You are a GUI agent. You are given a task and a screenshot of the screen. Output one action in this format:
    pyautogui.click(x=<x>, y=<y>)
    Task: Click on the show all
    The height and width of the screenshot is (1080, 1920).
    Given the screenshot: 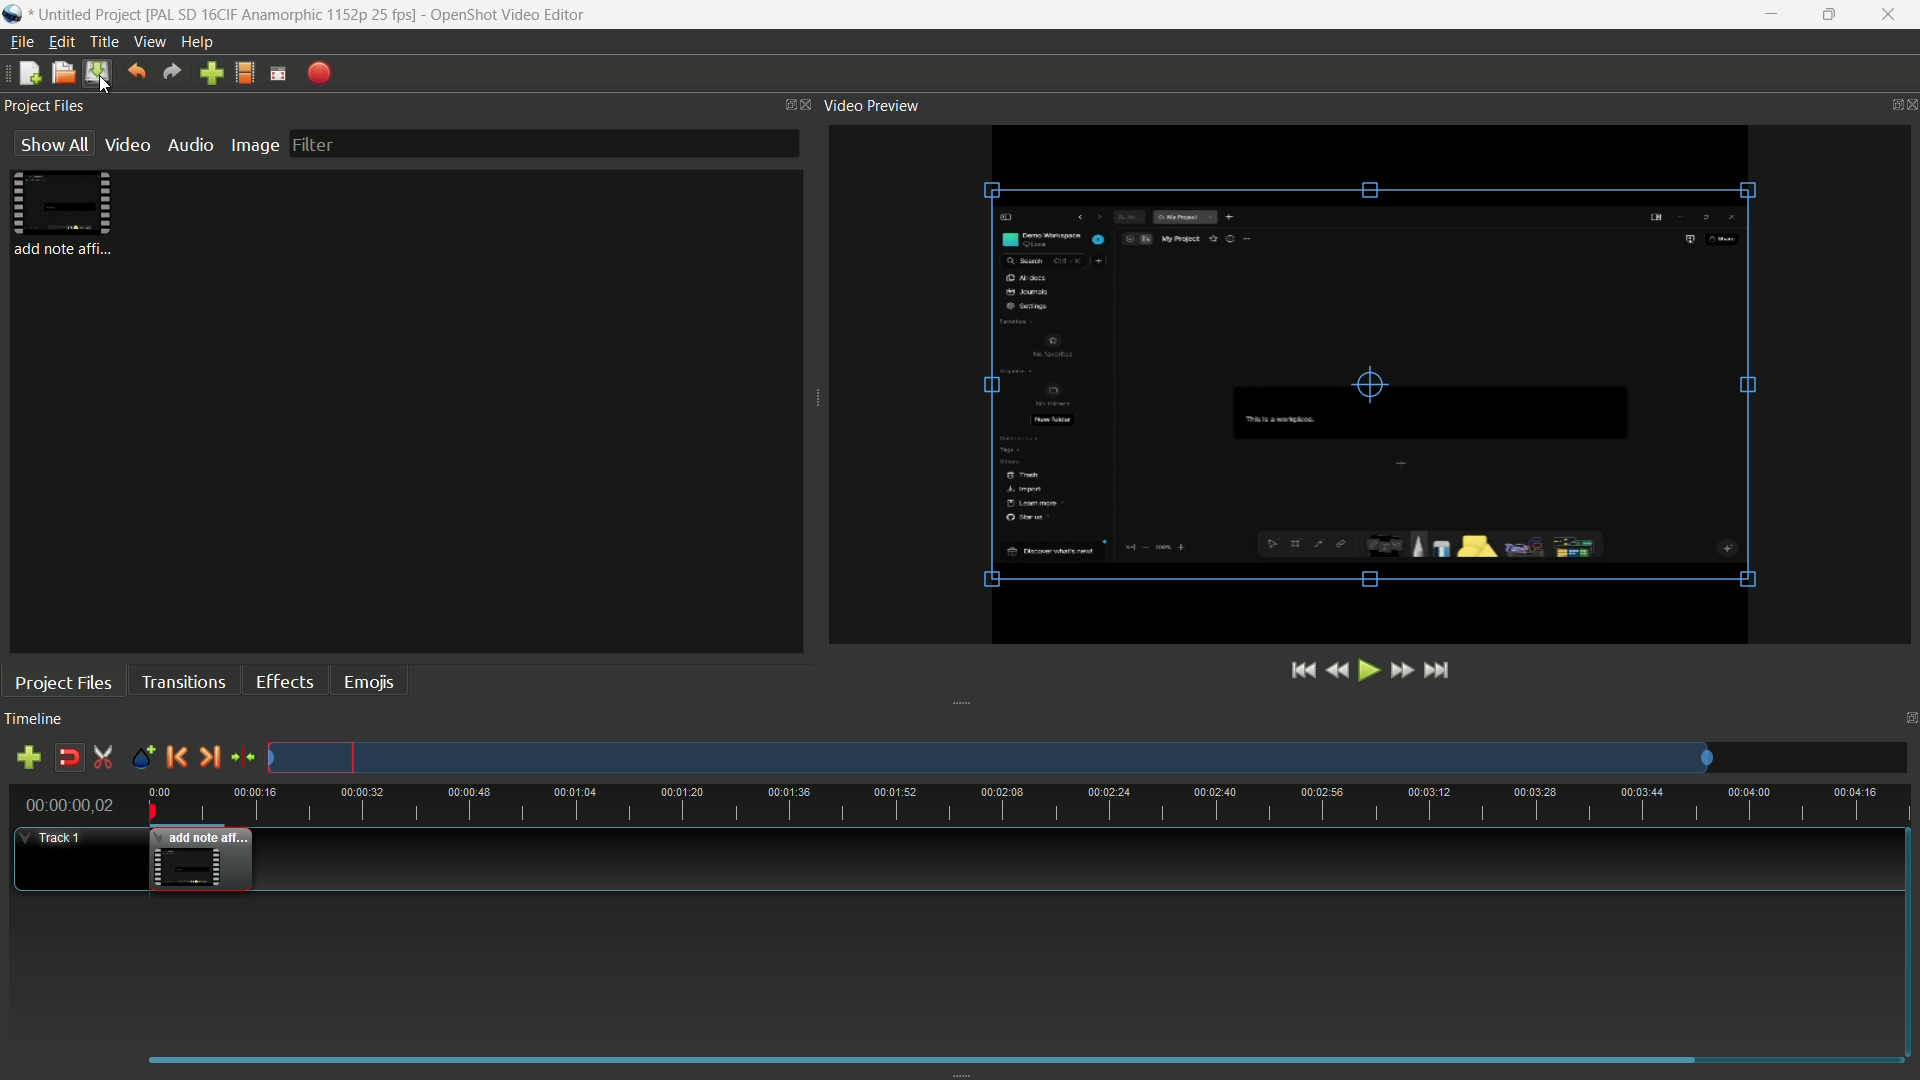 What is the action you would take?
    pyautogui.click(x=53, y=143)
    